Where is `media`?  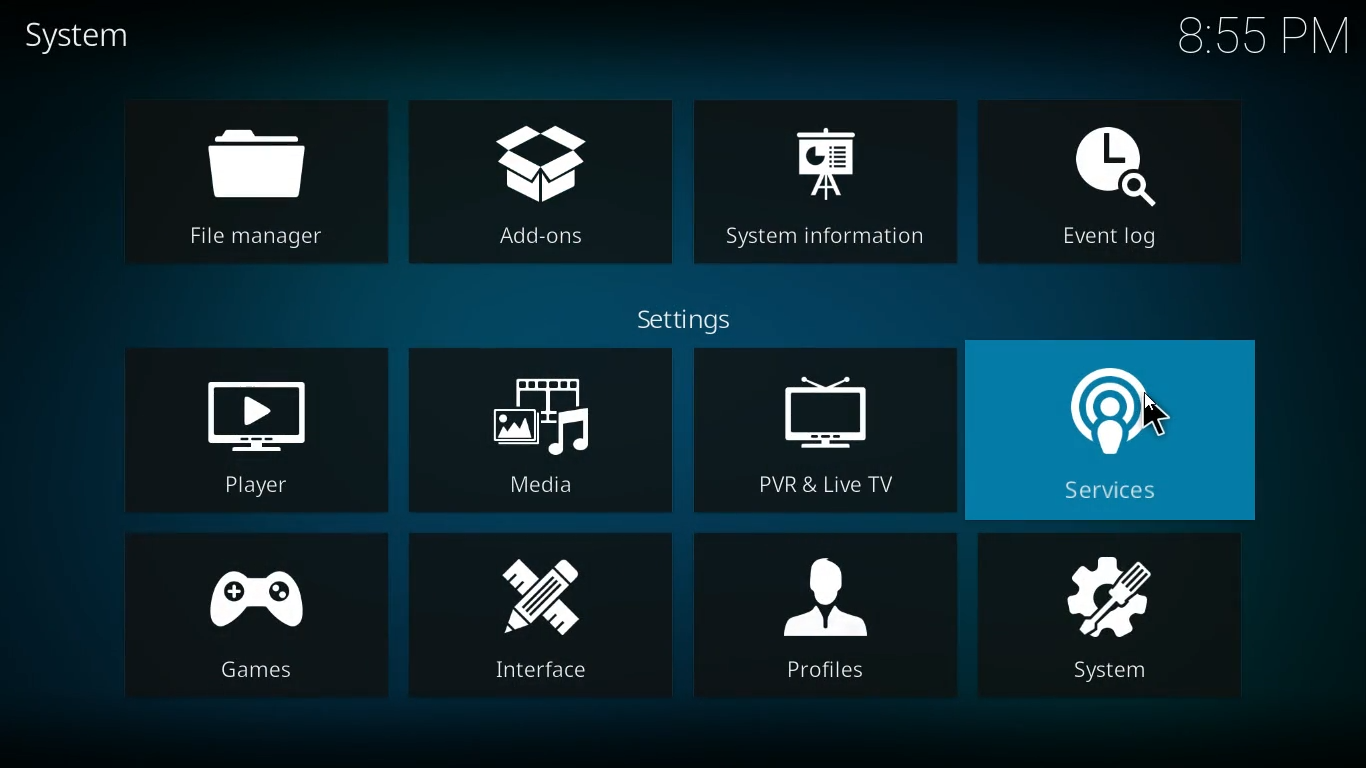
media is located at coordinates (543, 432).